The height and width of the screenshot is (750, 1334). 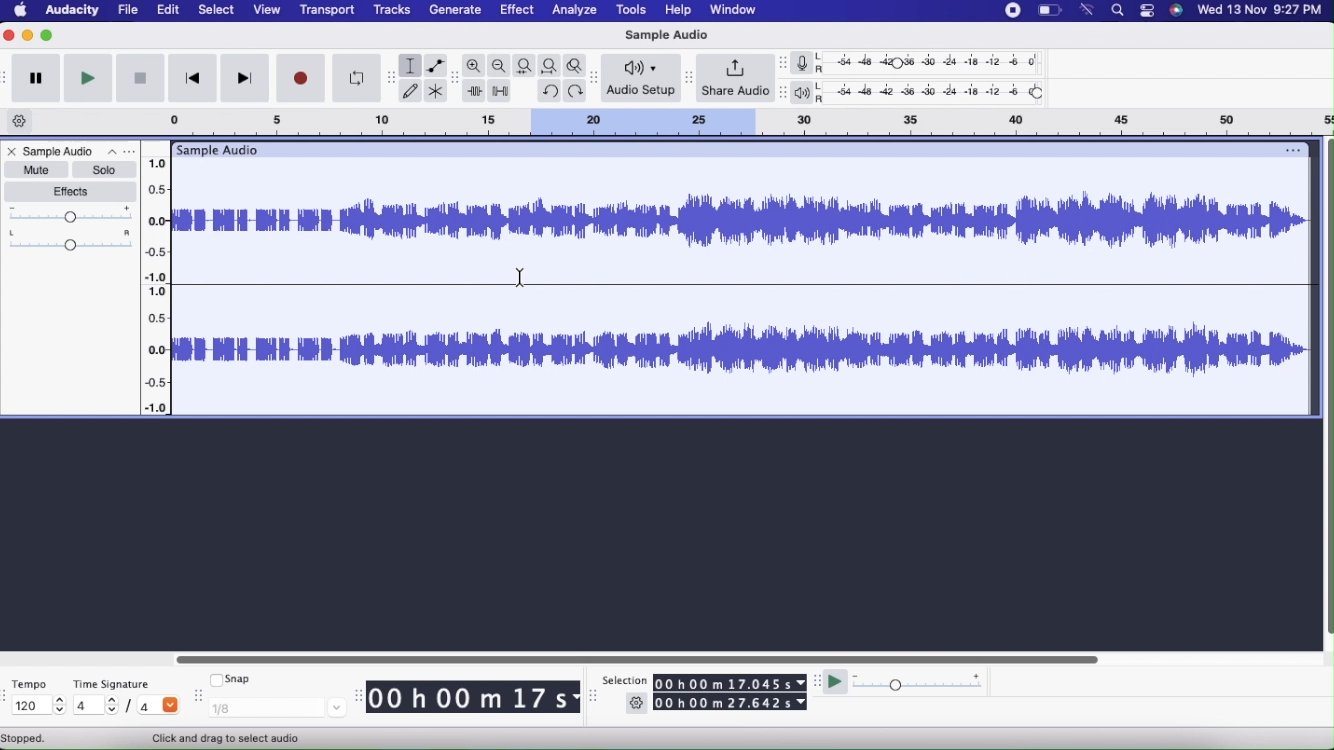 I want to click on Play, so click(x=87, y=78).